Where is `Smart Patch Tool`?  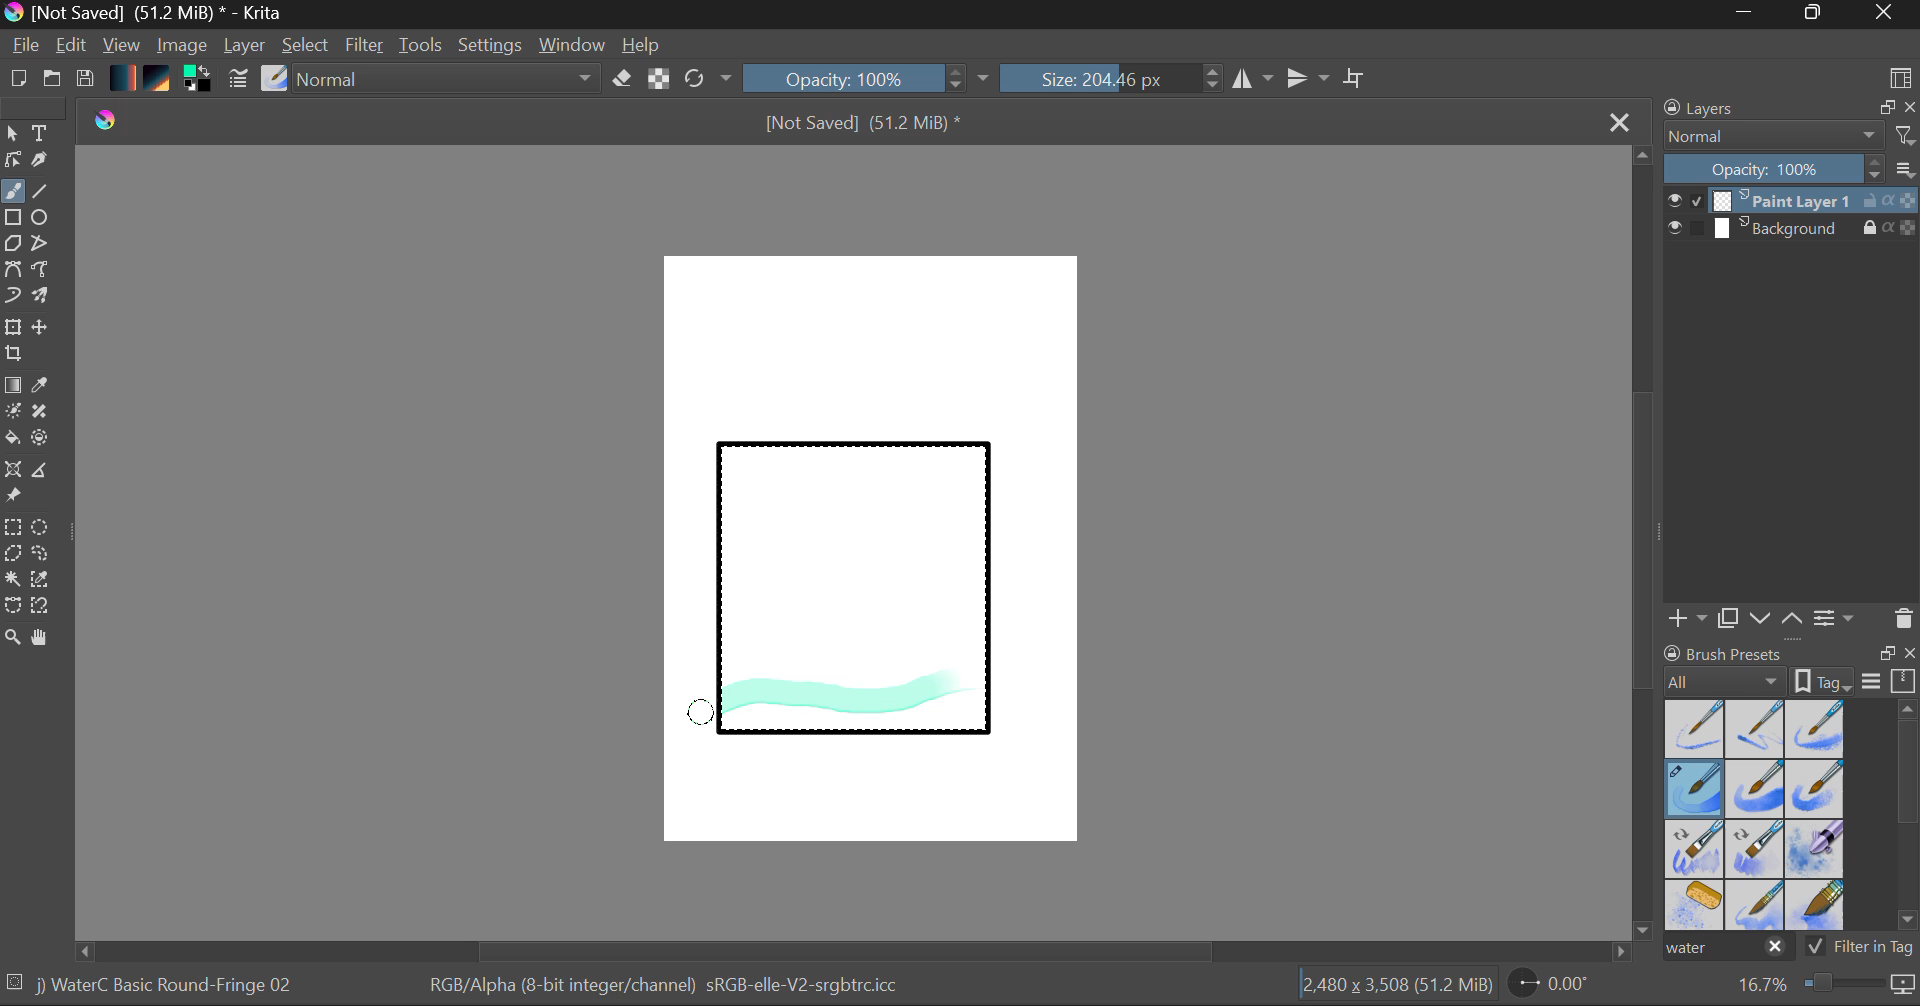 Smart Patch Tool is located at coordinates (47, 415).